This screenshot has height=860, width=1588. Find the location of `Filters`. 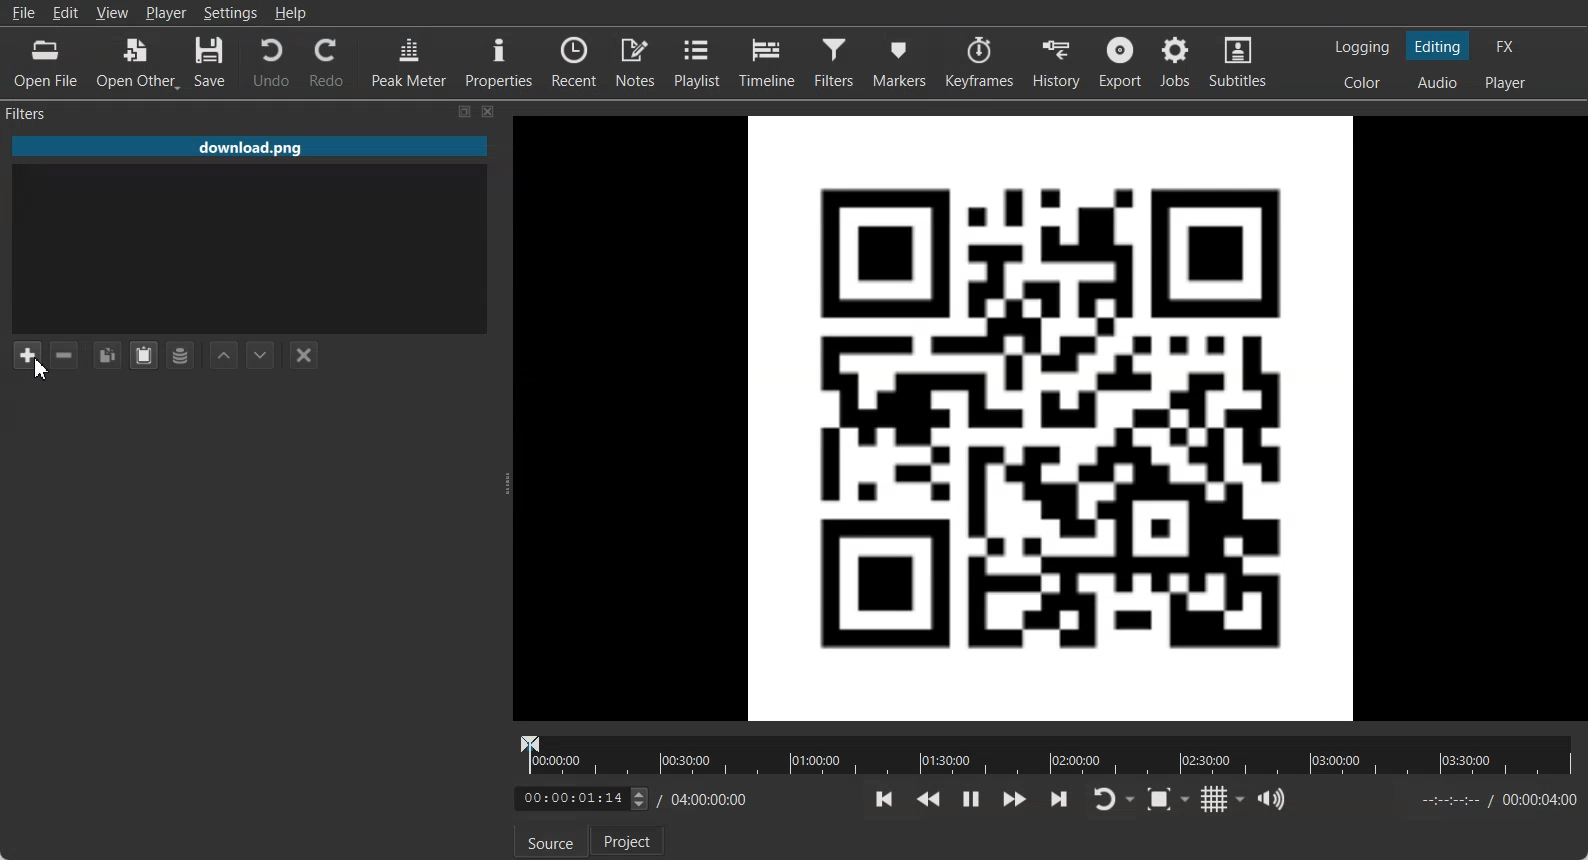

Filters is located at coordinates (837, 61).